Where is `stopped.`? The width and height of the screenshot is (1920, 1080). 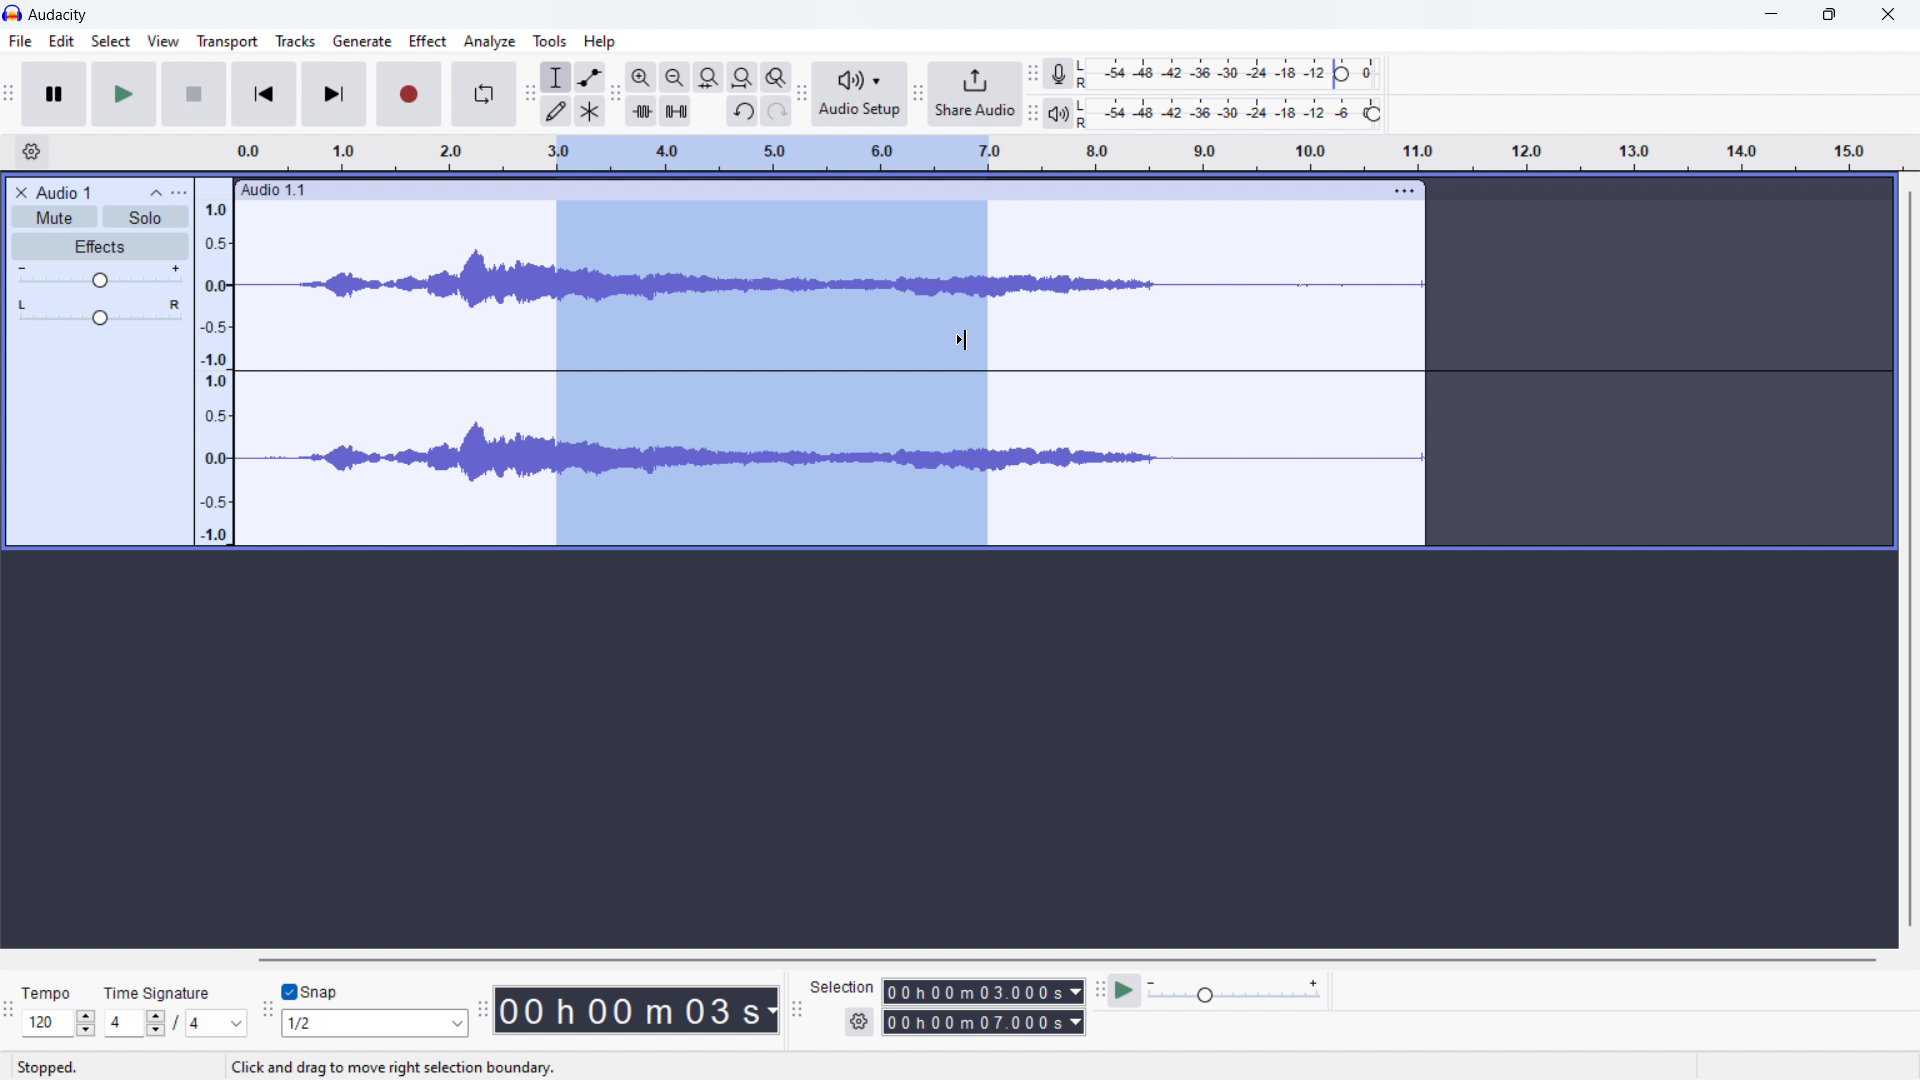
stopped. is located at coordinates (48, 1068).